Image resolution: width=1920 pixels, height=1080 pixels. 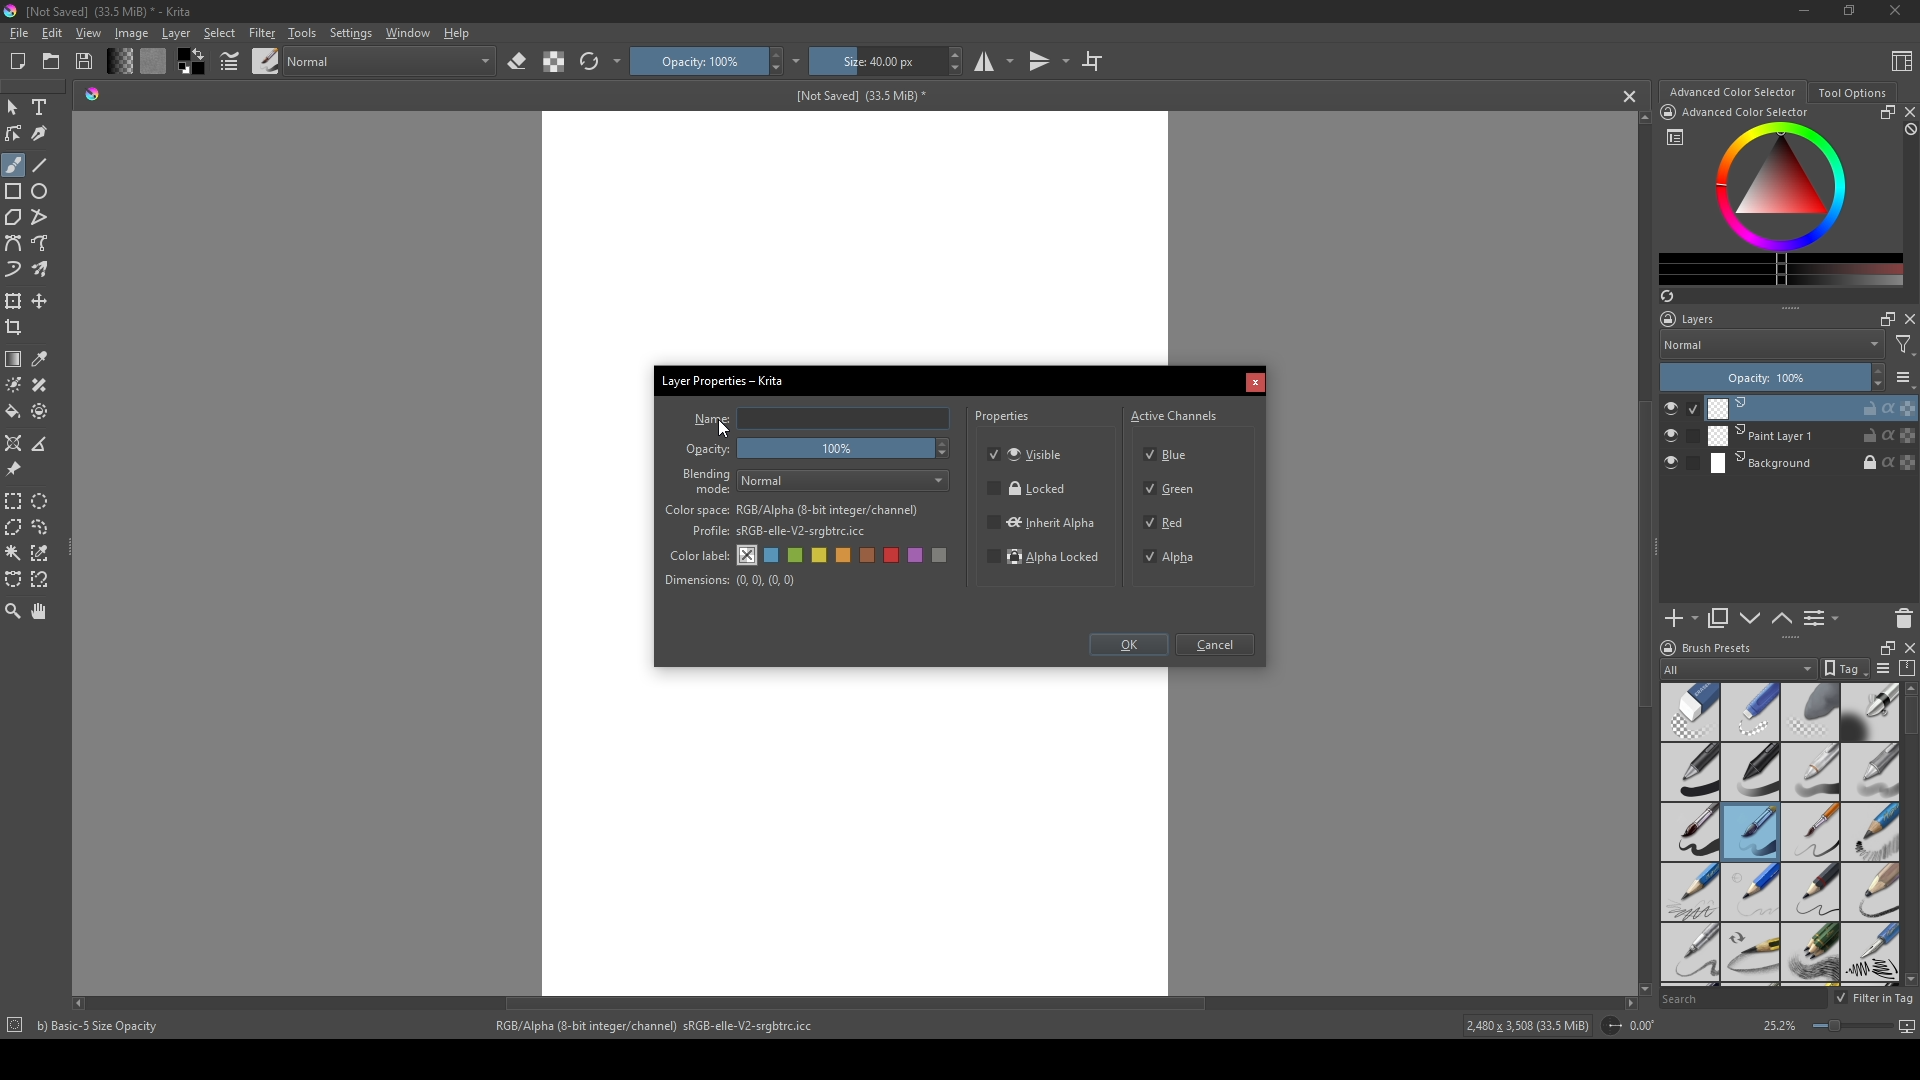 What do you see at coordinates (14, 500) in the screenshot?
I see `rectangular` at bounding box center [14, 500].